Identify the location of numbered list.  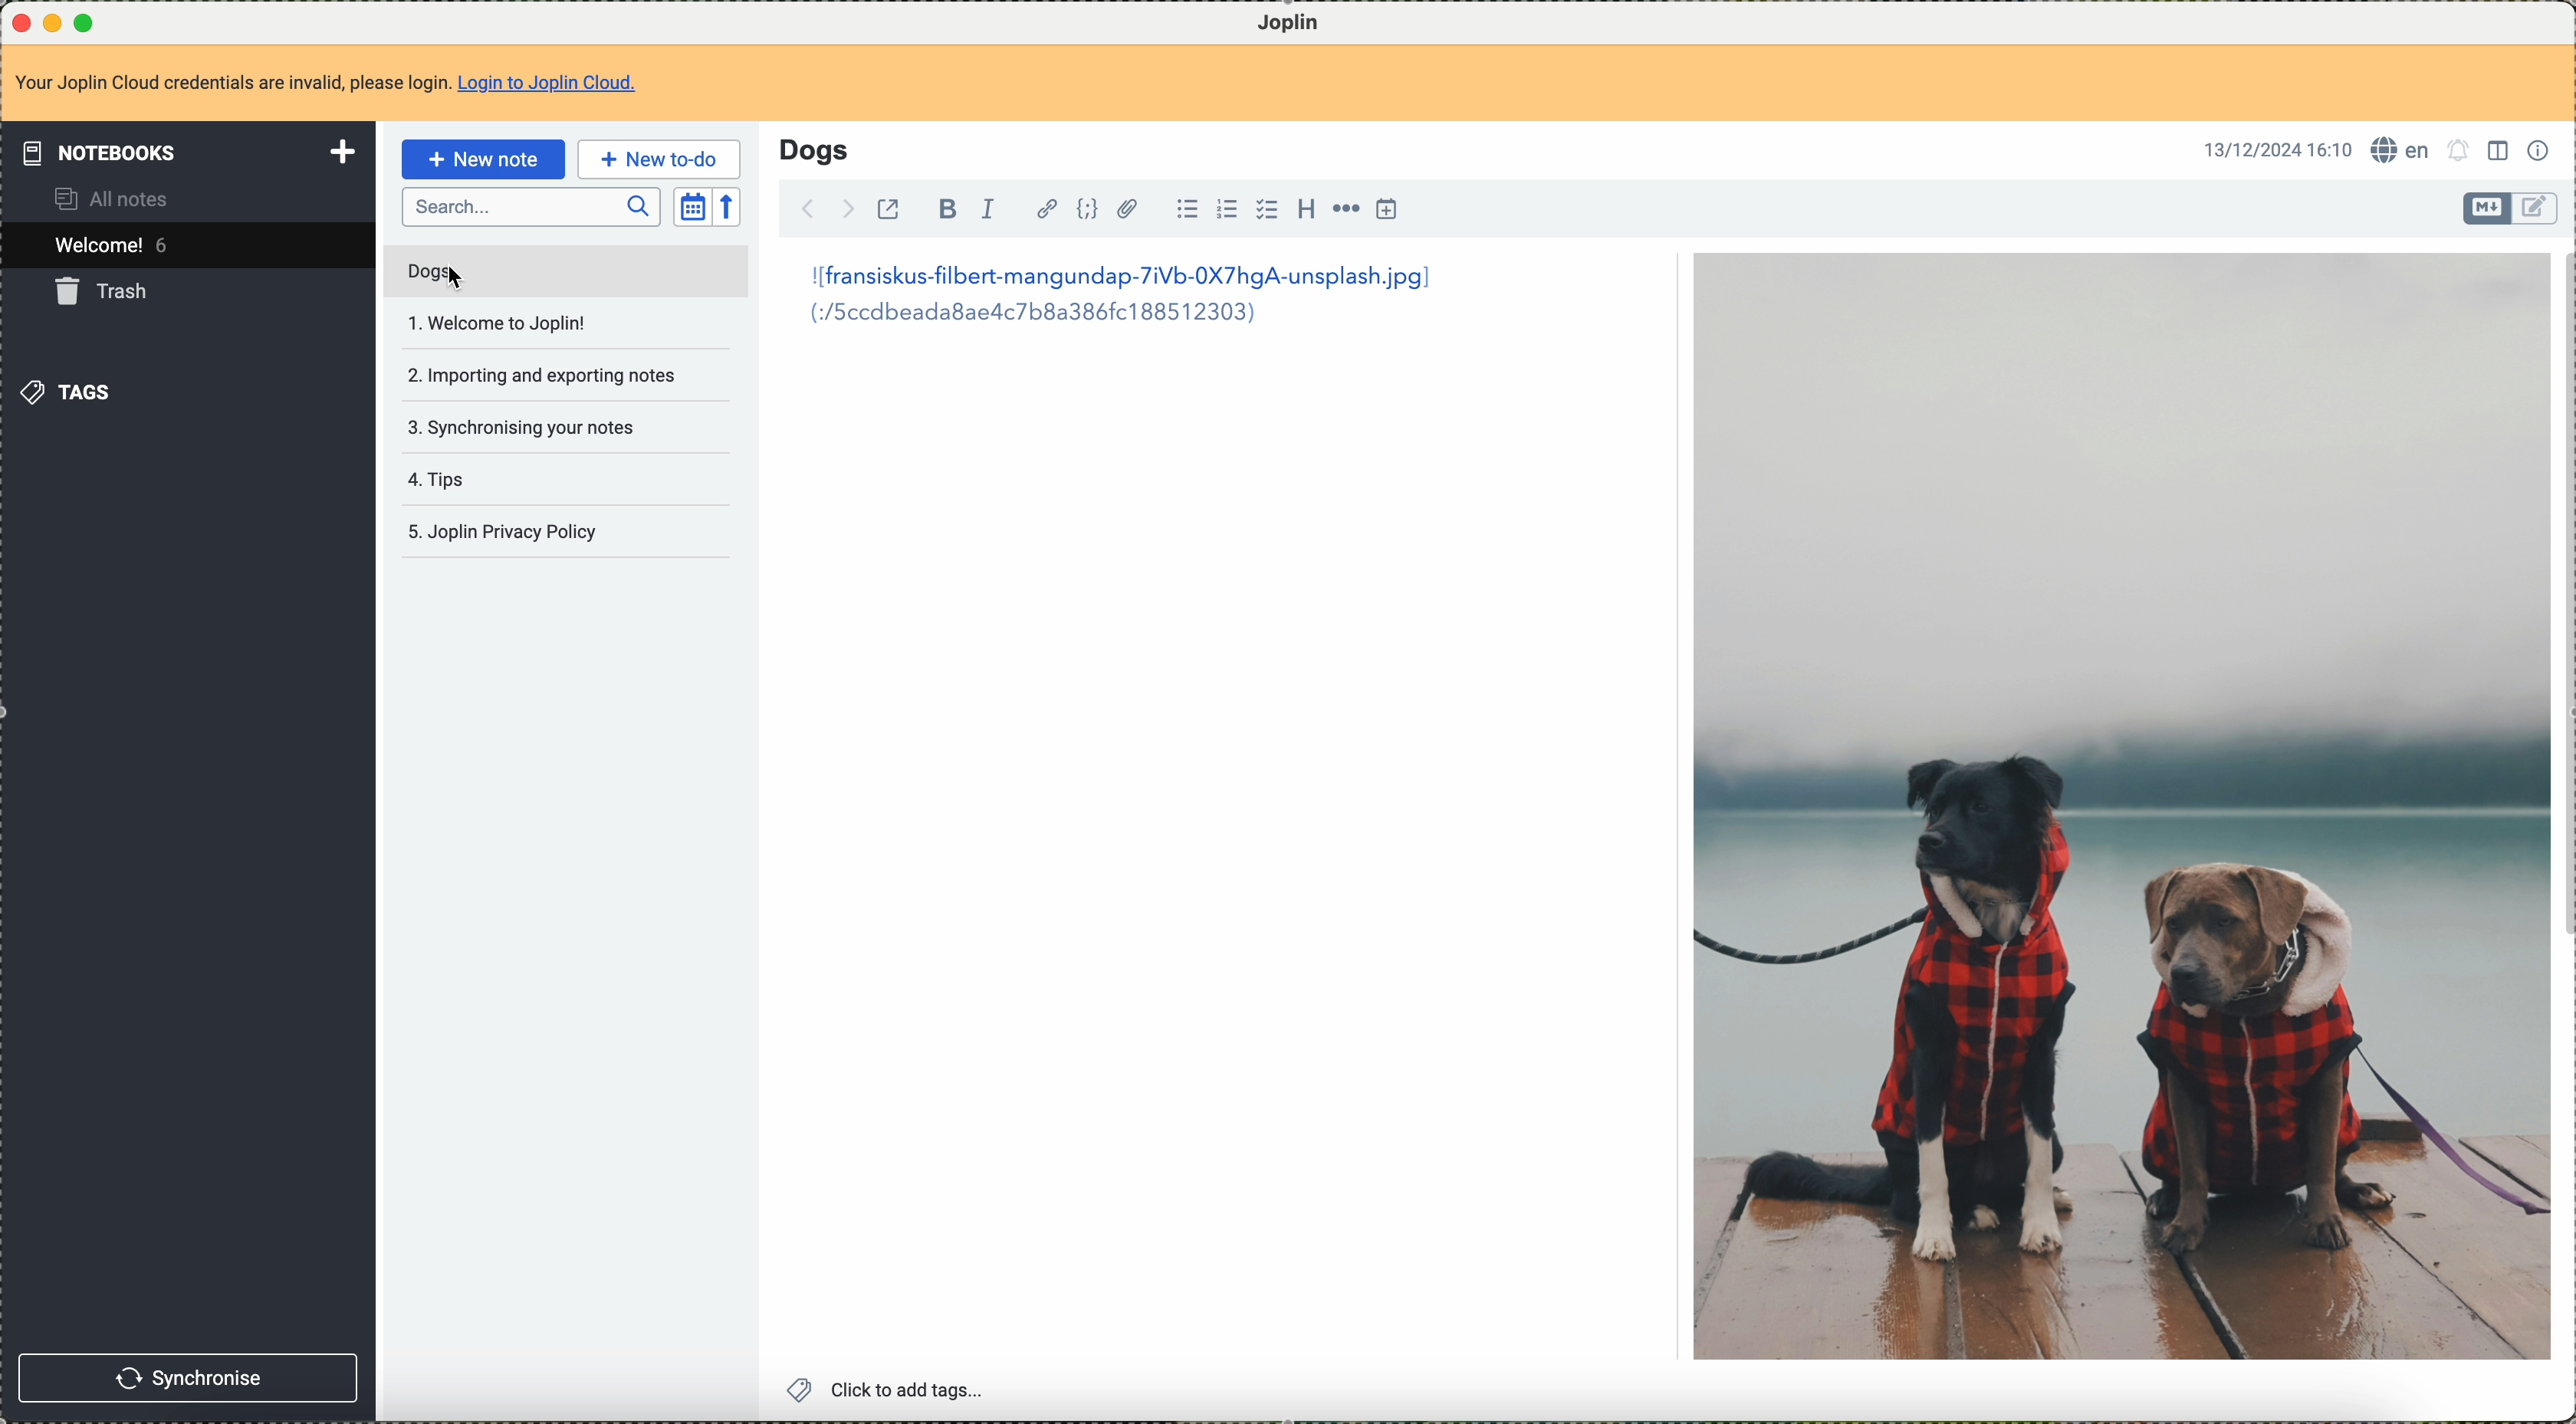
(1225, 211).